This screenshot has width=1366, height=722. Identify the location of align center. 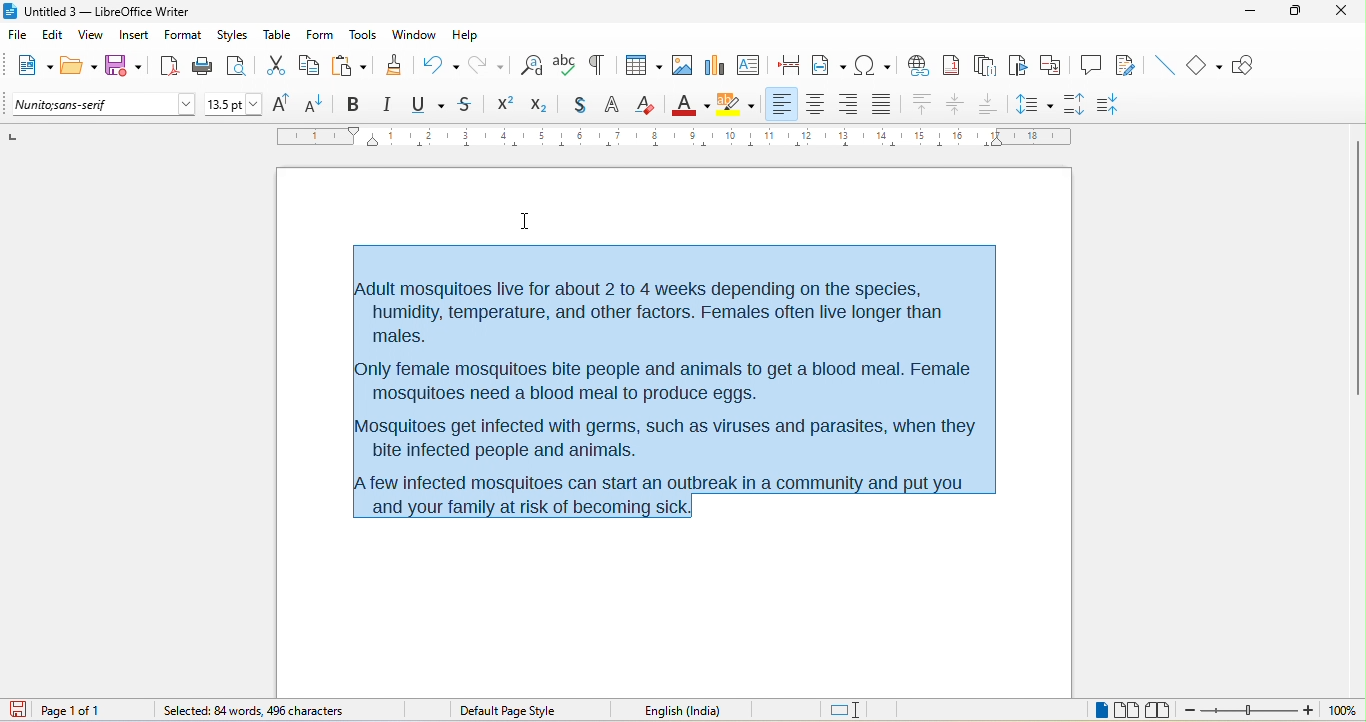
(816, 105).